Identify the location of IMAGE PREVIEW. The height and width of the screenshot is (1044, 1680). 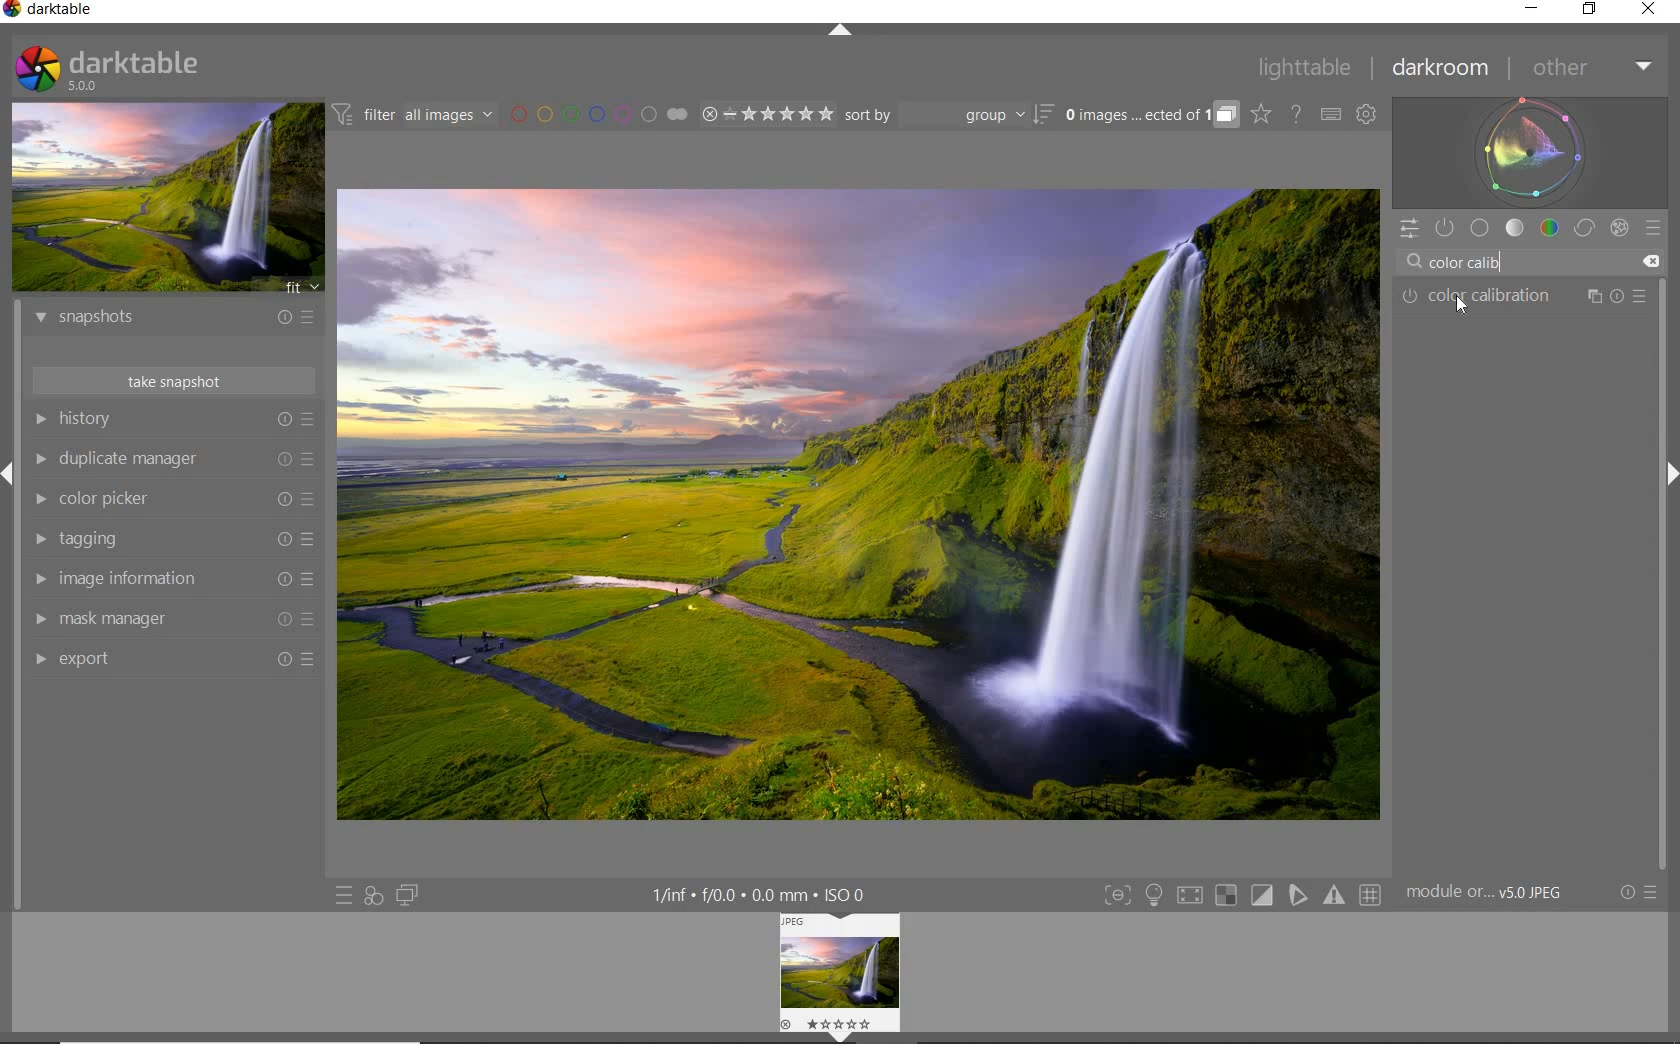
(165, 198).